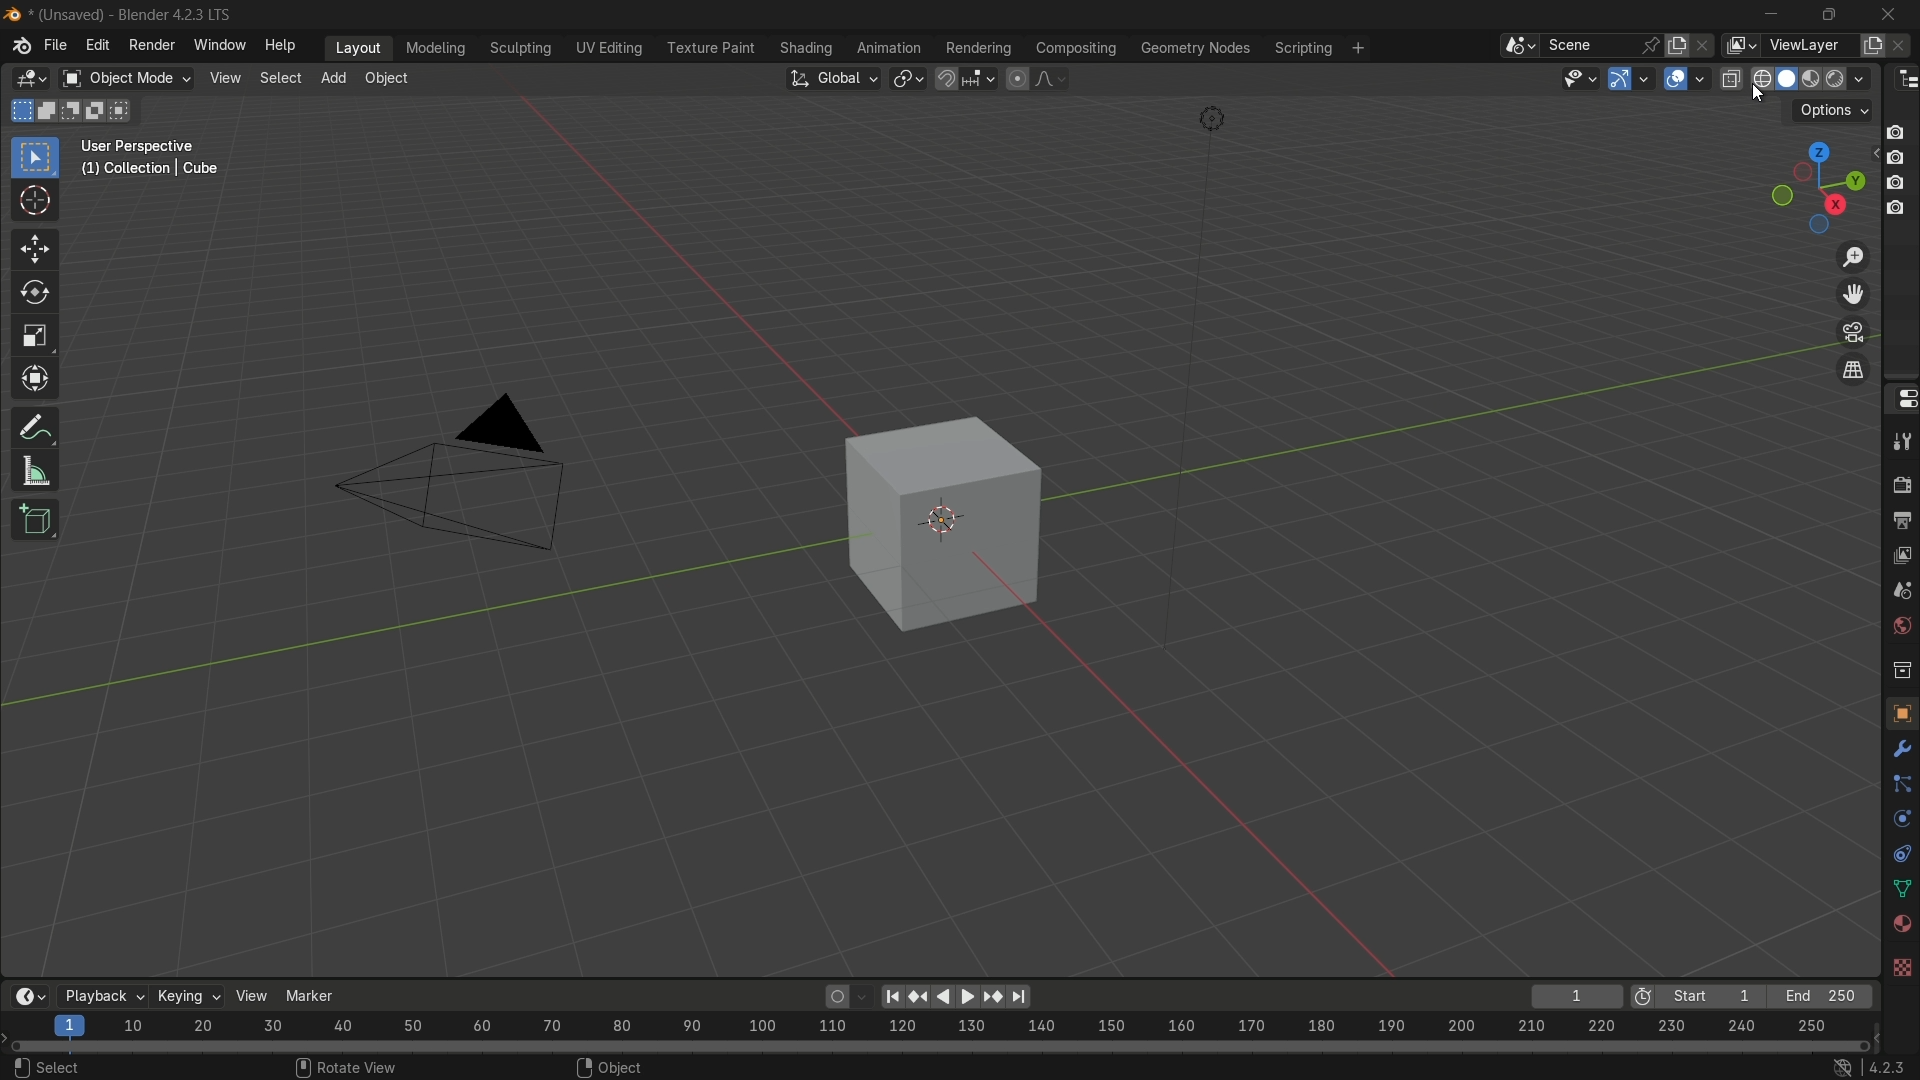 This screenshot has width=1920, height=1080. I want to click on move the view, so click(1856, 295).